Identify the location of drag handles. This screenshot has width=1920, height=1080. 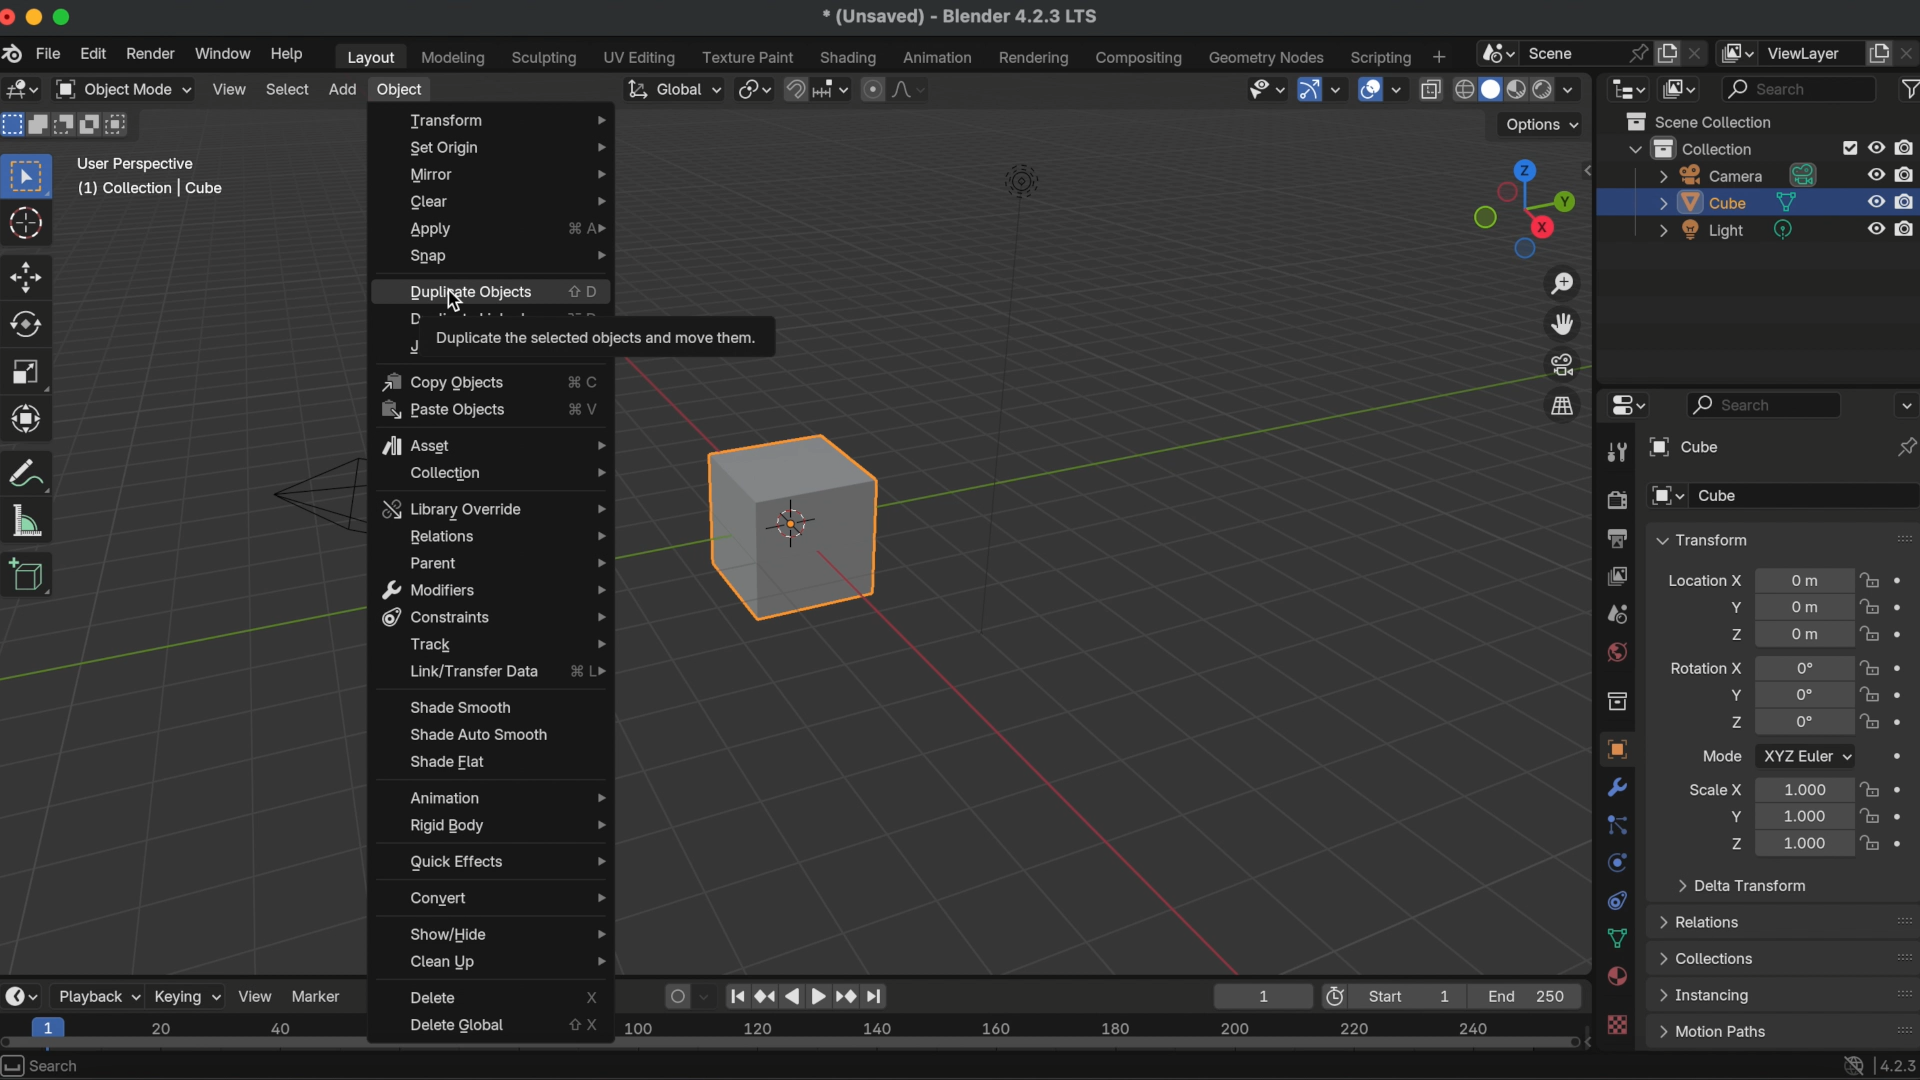
(1900, 957).